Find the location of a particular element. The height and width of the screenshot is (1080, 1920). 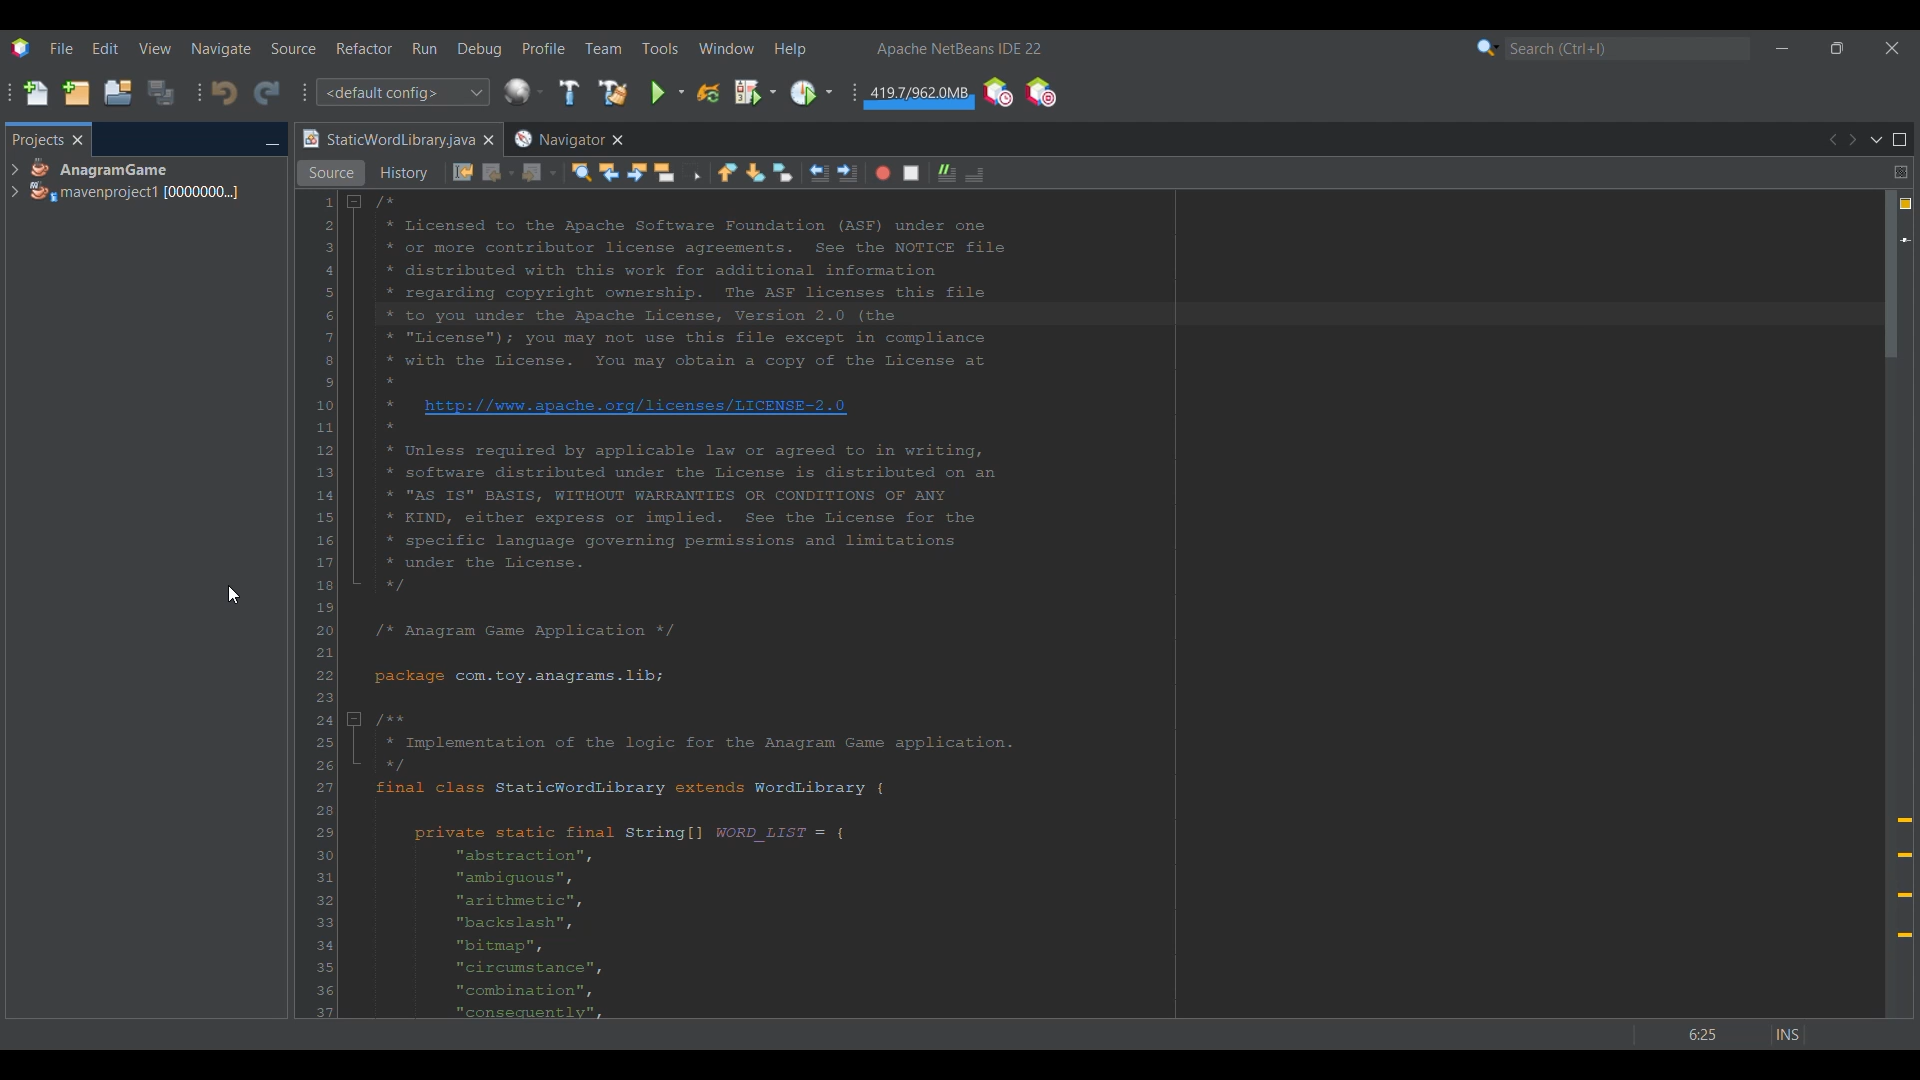

Run main project options is located at coordinates (668, 92).